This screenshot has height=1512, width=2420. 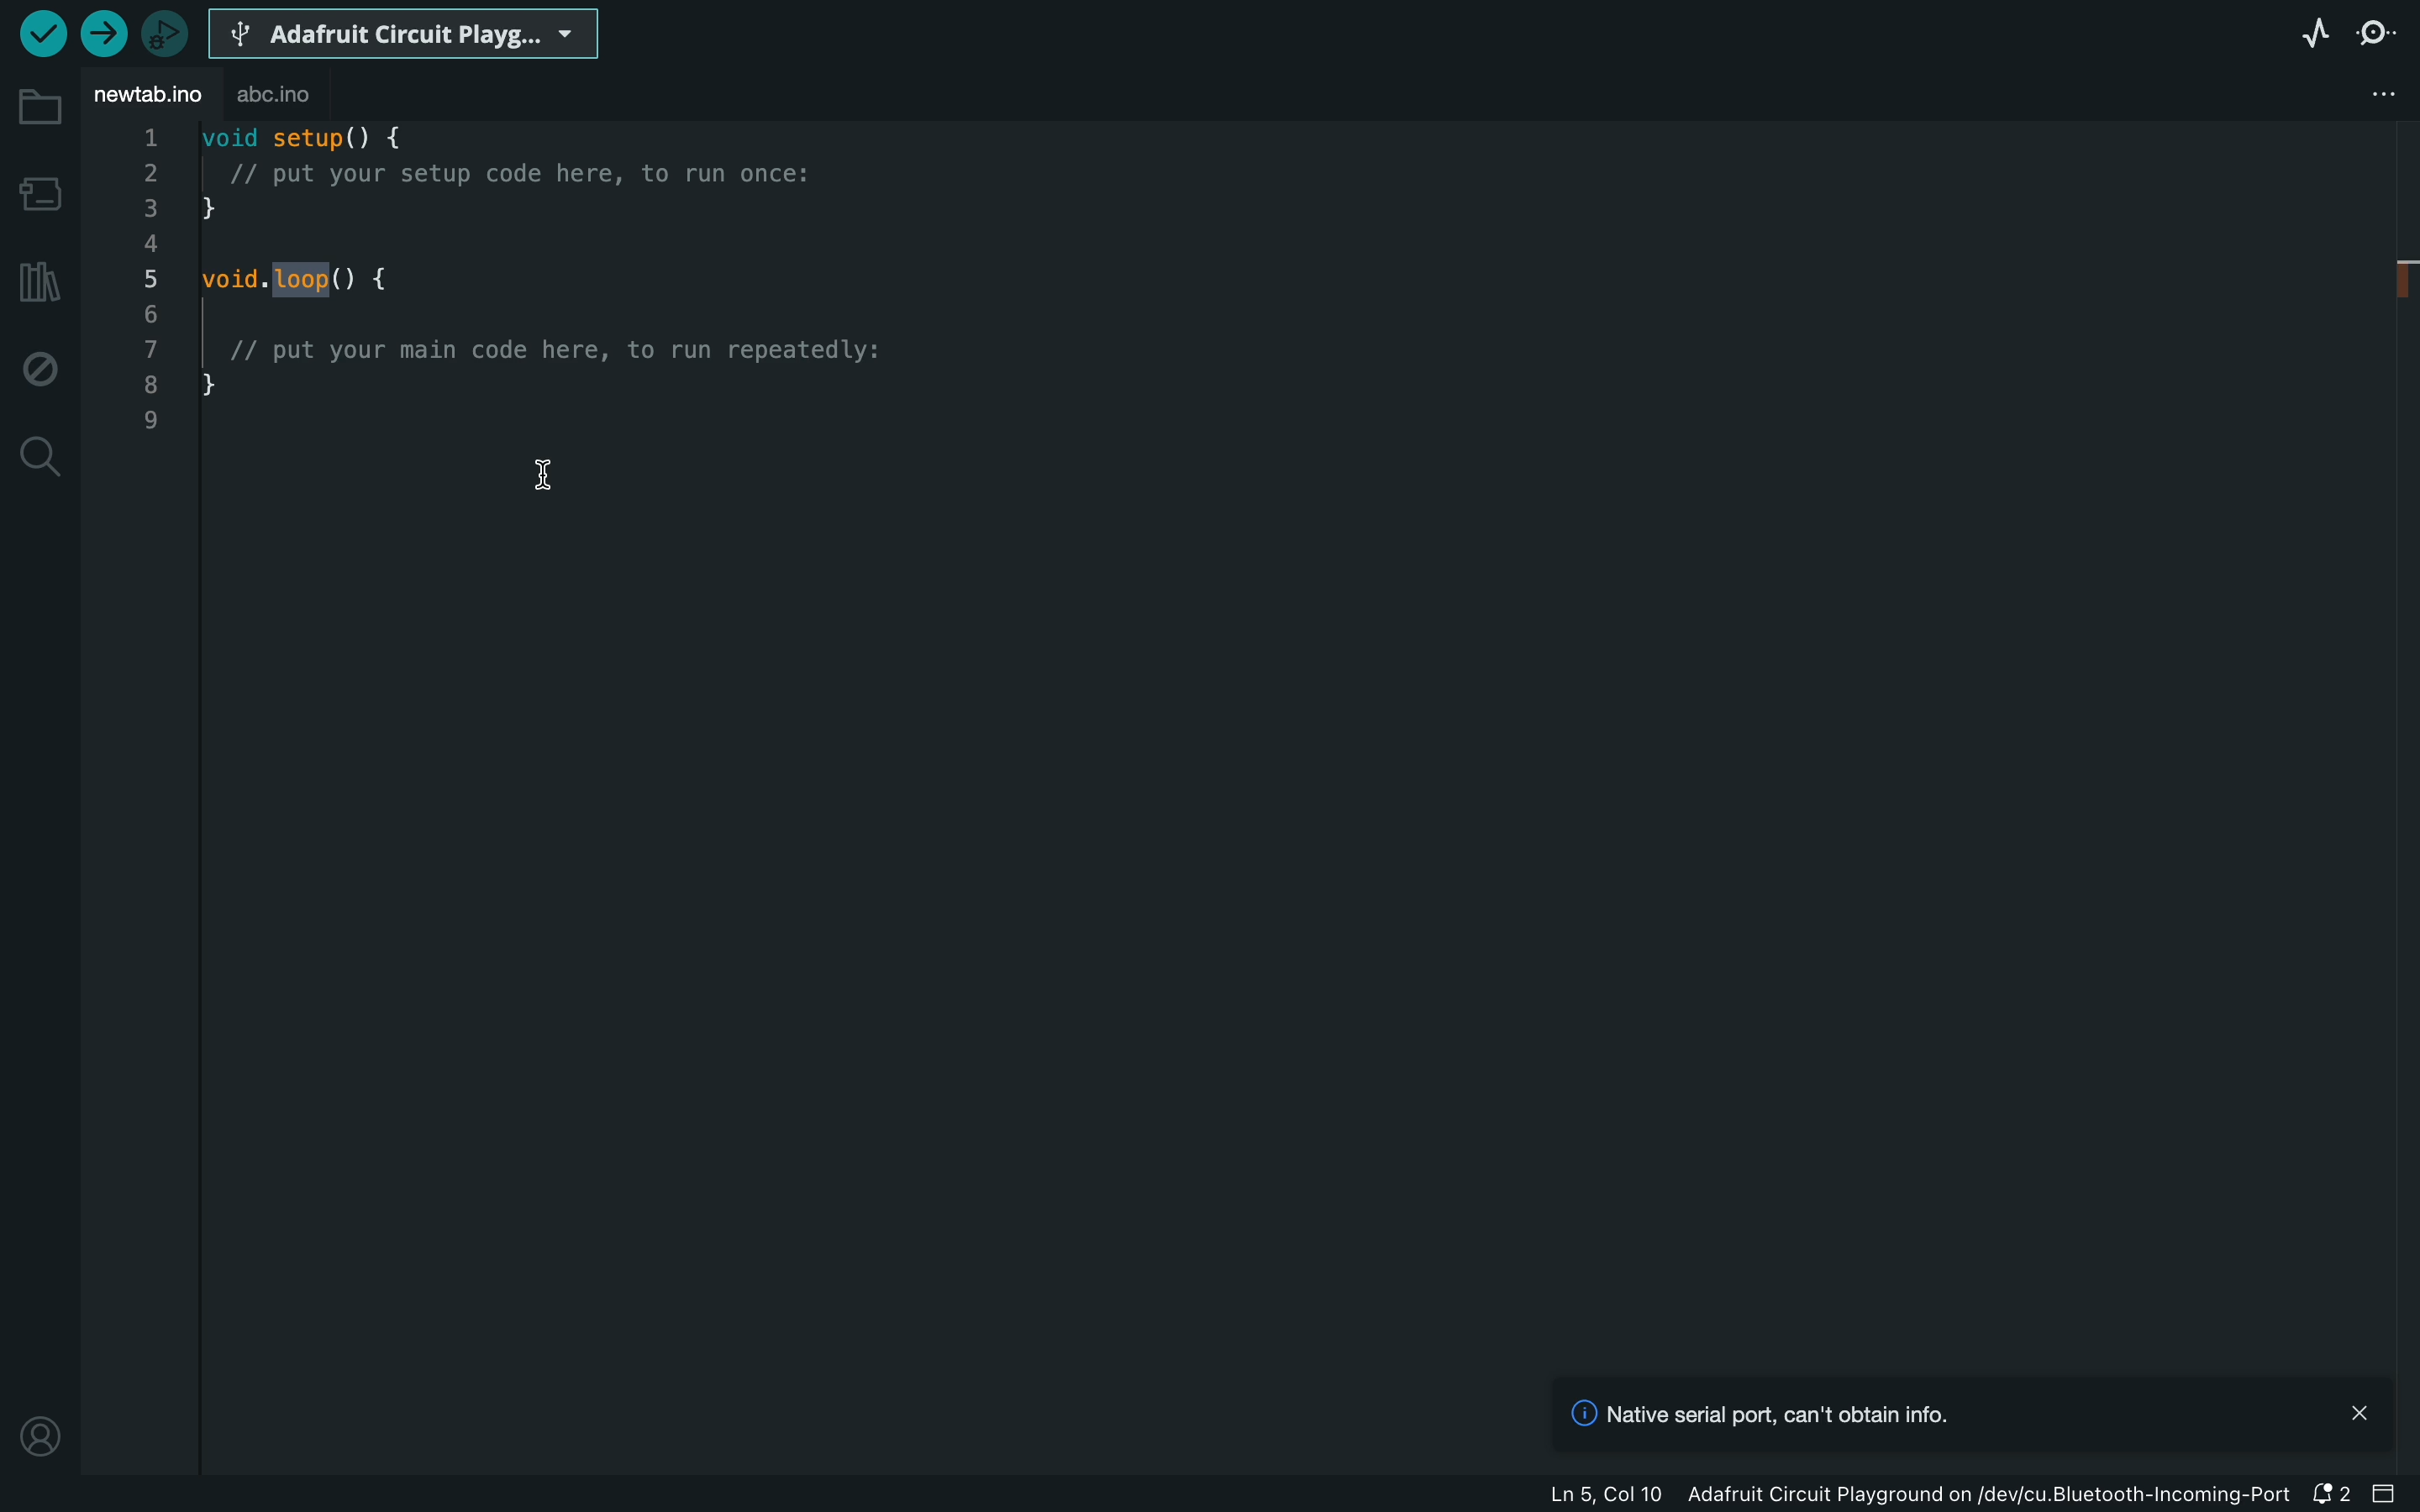 I want to click on debug, so click(x=37, y=367).